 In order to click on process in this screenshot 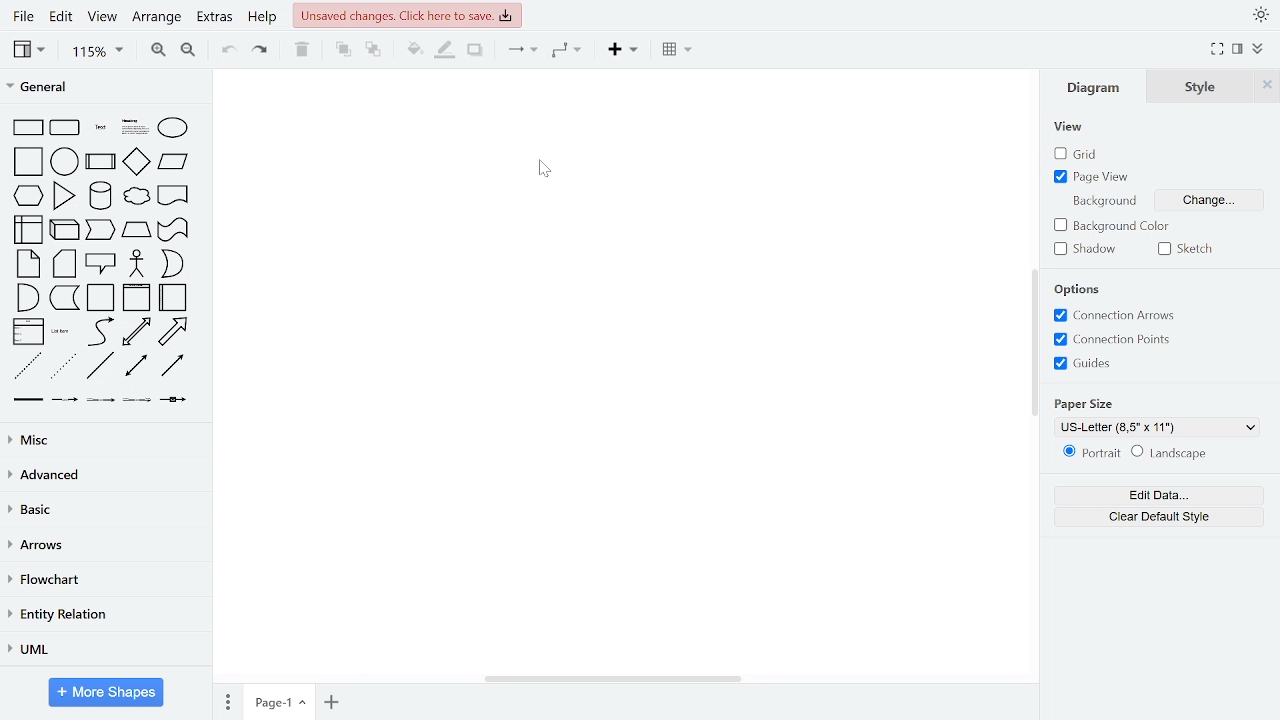, I will do `click(101, 162)`.